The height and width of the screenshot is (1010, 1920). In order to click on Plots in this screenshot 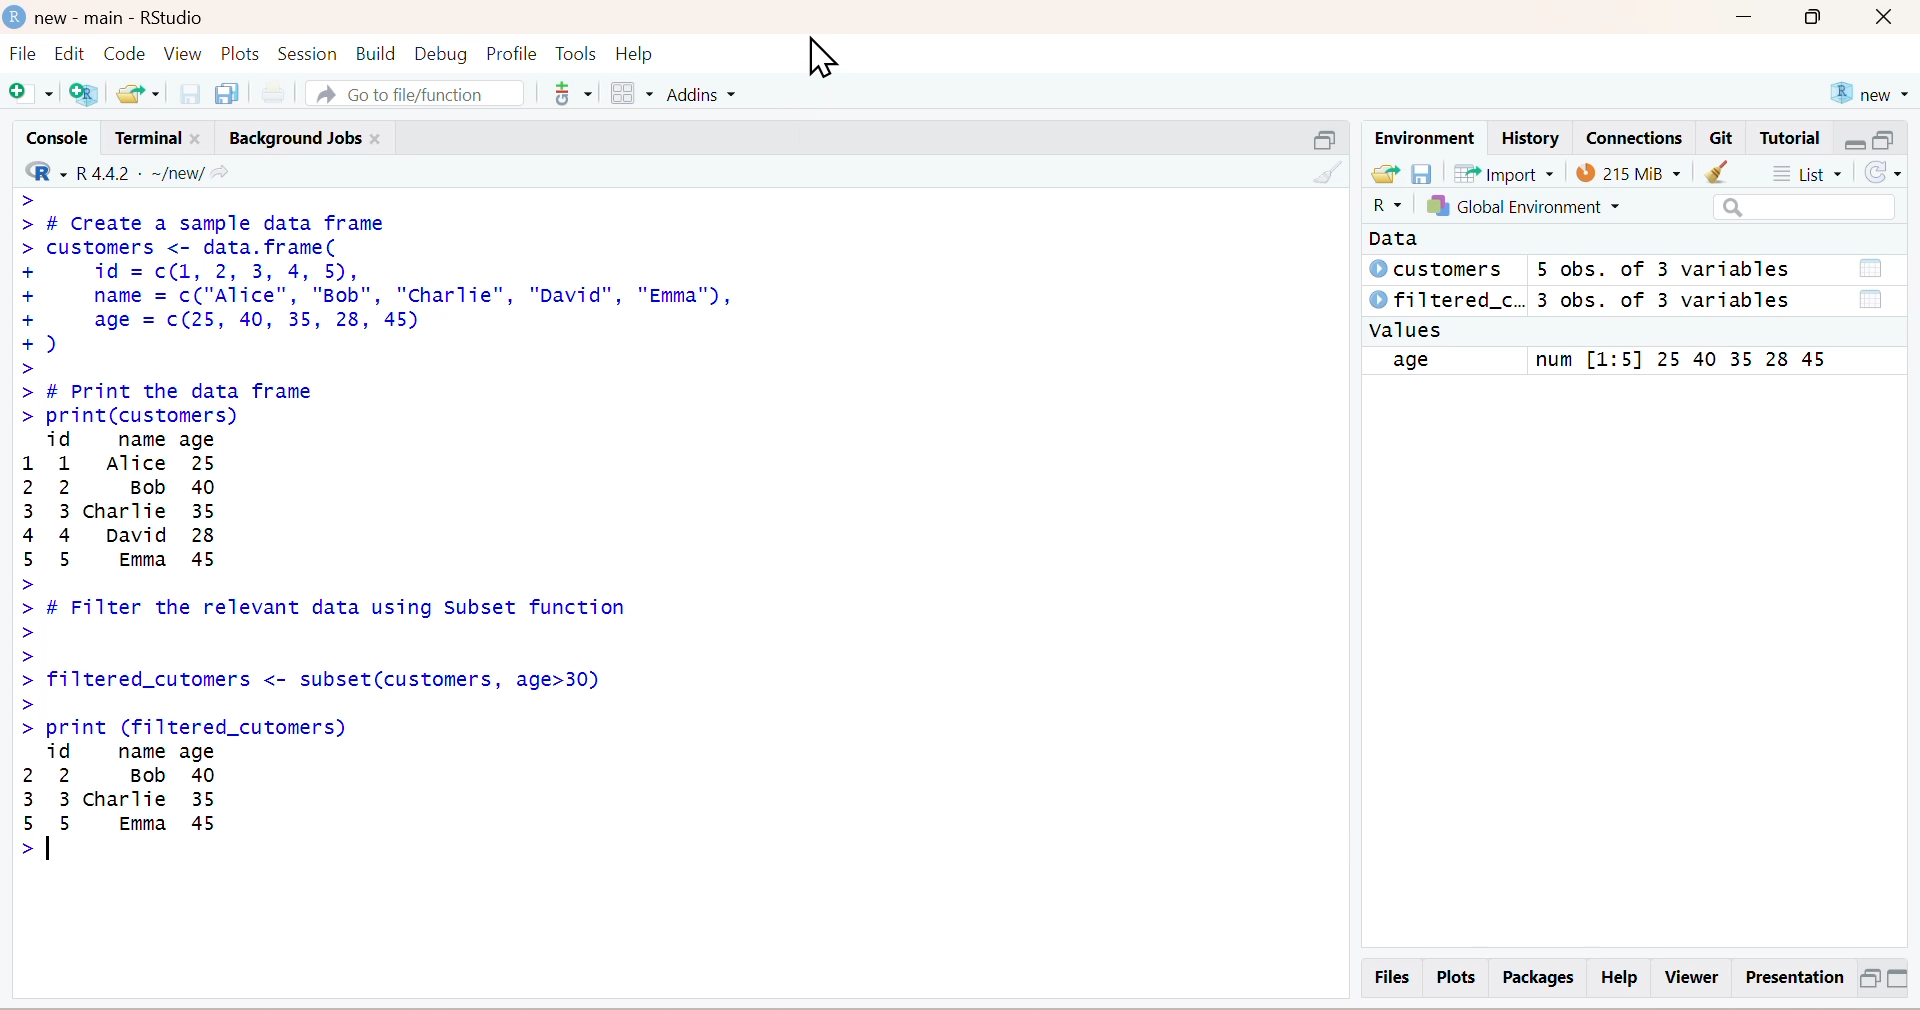, I will do `click(1456, 977)`.